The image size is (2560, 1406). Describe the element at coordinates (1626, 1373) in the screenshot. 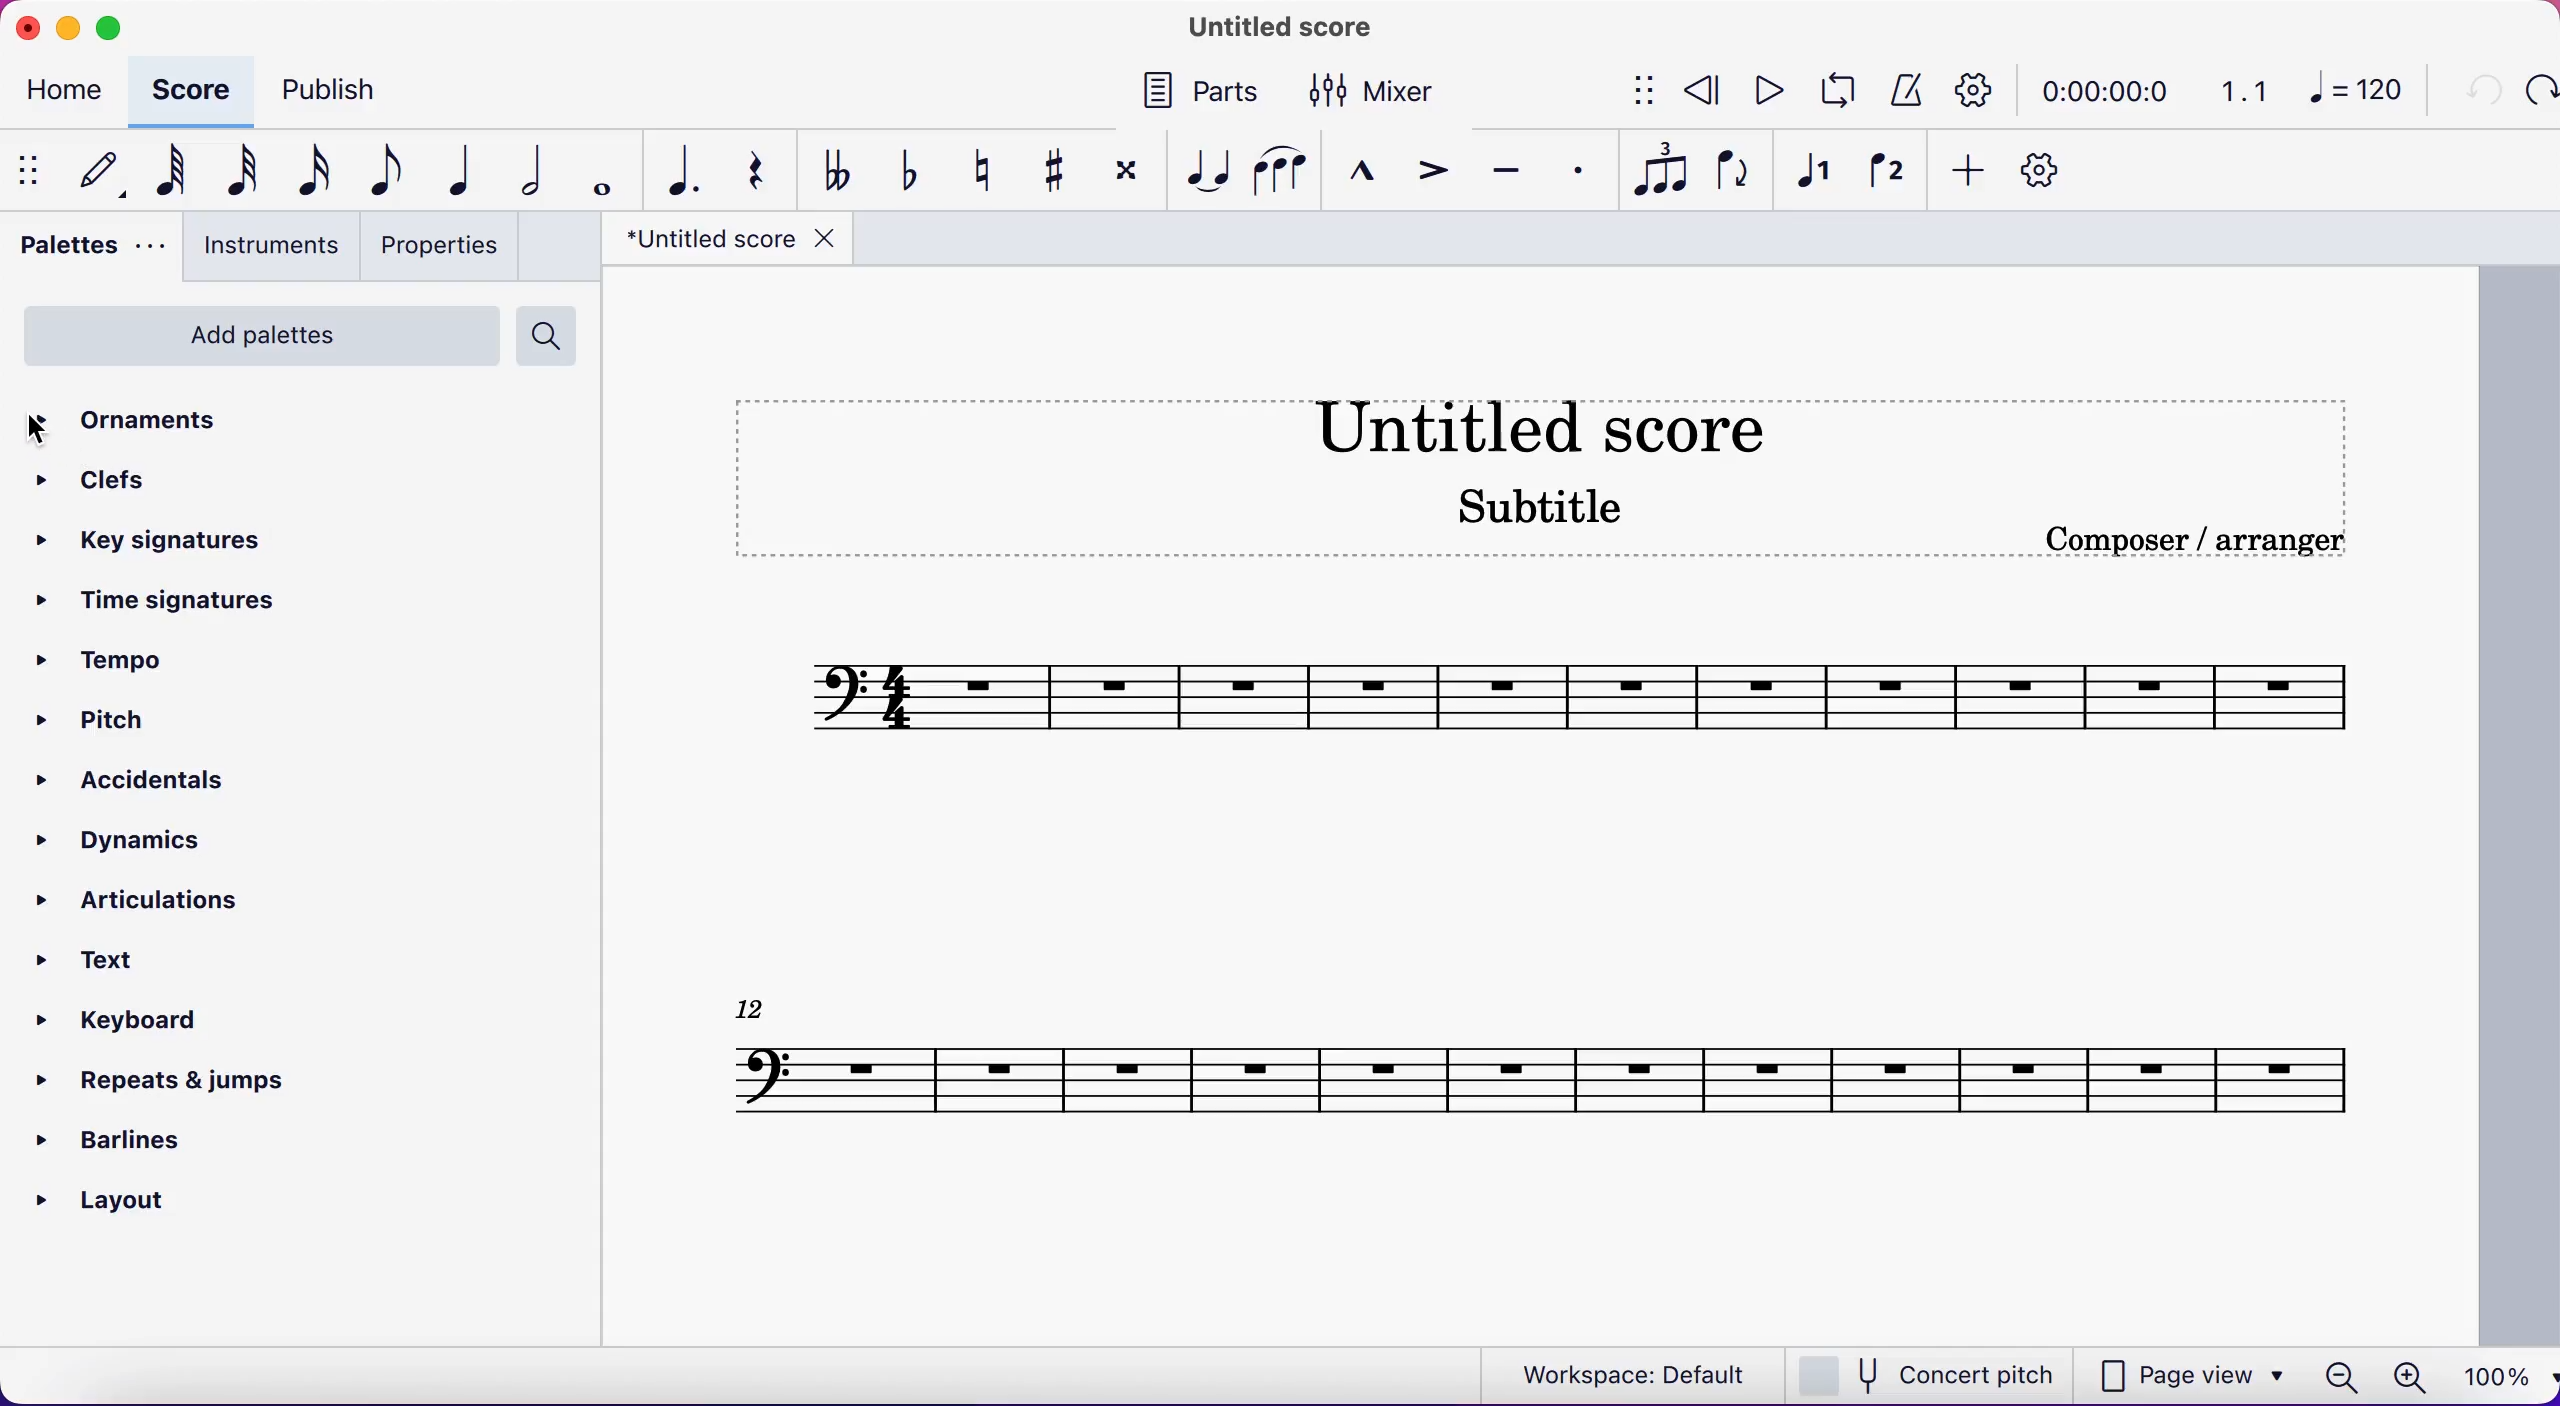

I see `workspace: default` at that location.